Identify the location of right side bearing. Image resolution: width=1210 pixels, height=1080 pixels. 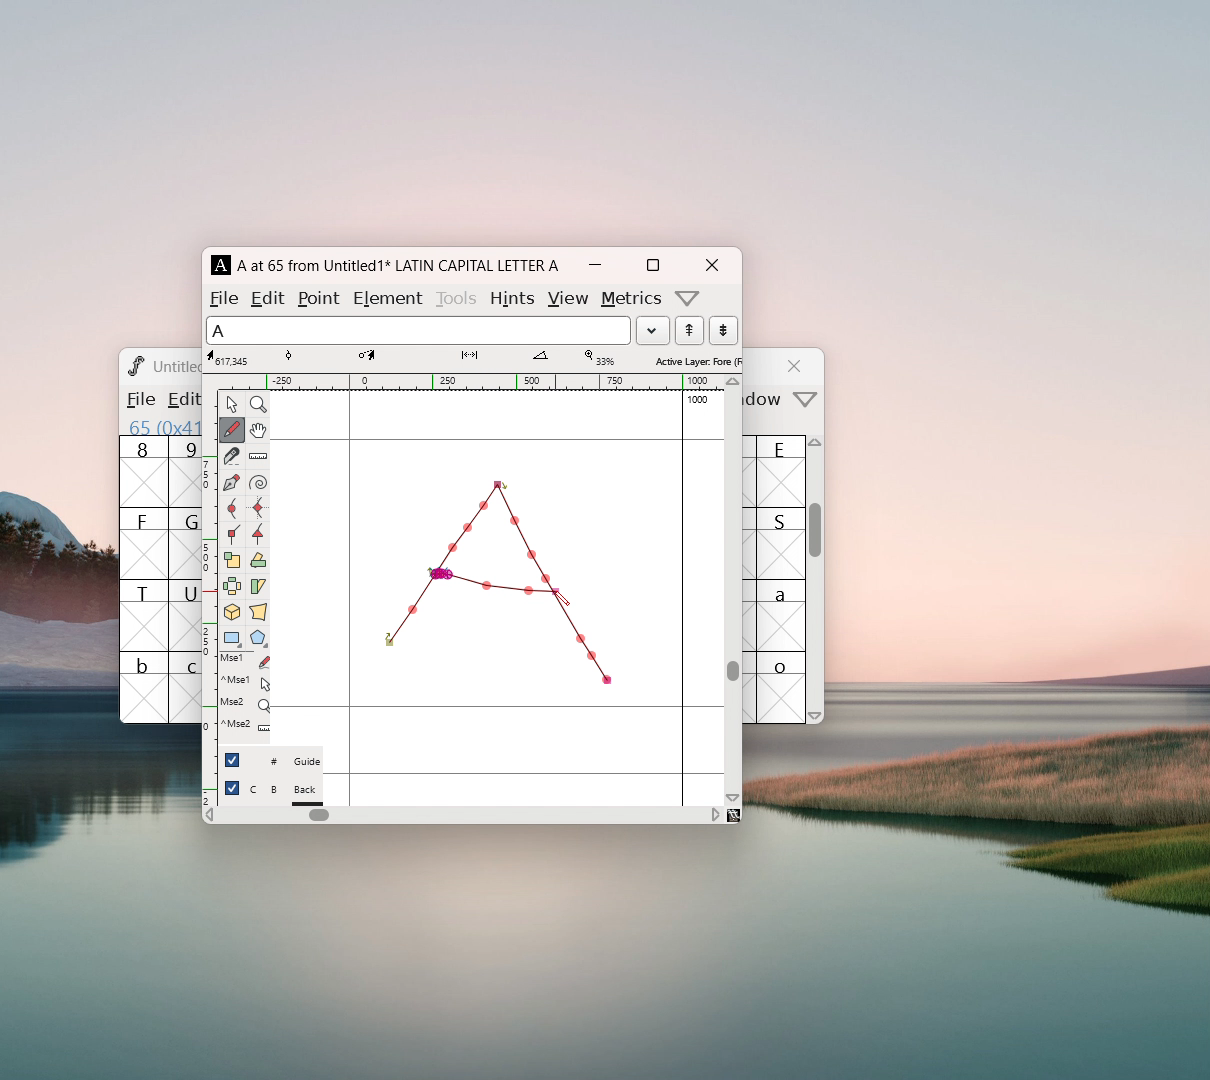
(683, 597).